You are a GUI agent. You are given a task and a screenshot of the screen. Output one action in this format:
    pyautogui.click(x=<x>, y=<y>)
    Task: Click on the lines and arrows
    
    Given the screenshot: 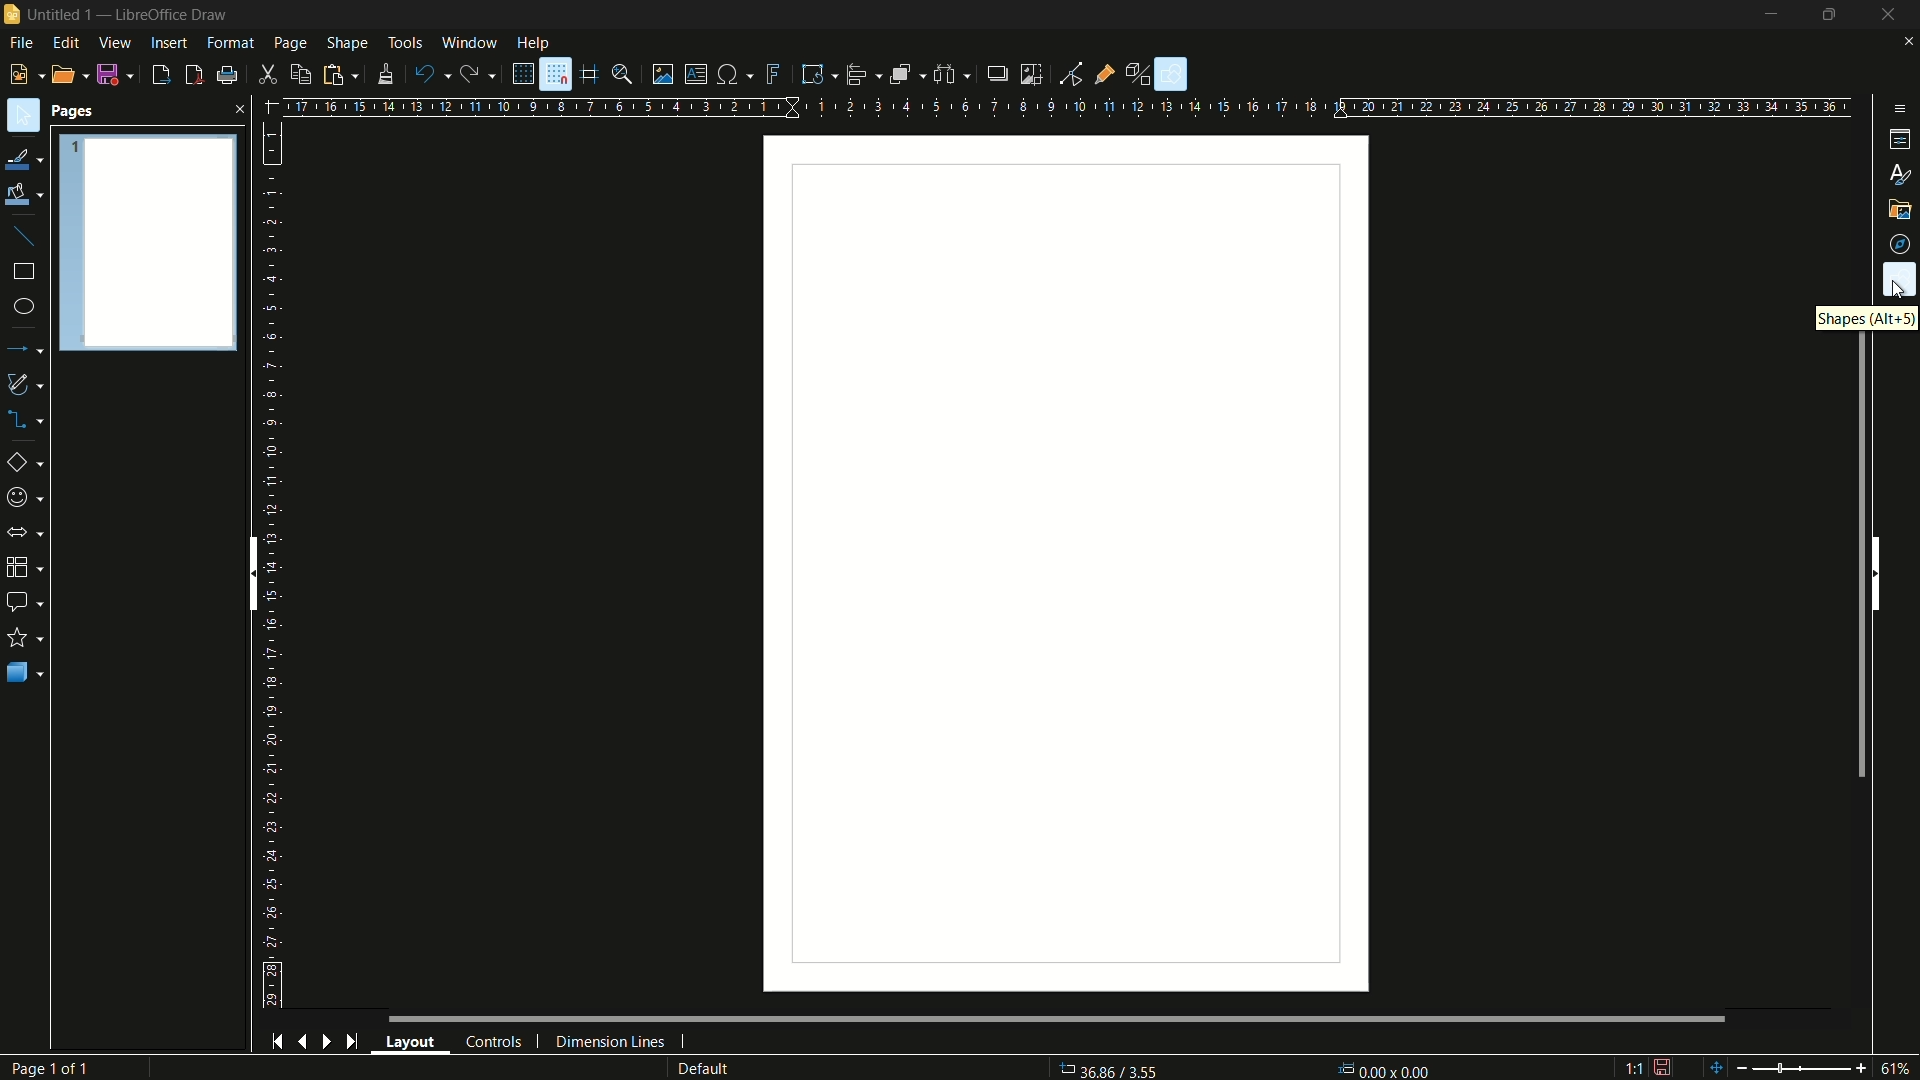 What is the action you would take?
    pyautogui.click(x=27, y=348)
    